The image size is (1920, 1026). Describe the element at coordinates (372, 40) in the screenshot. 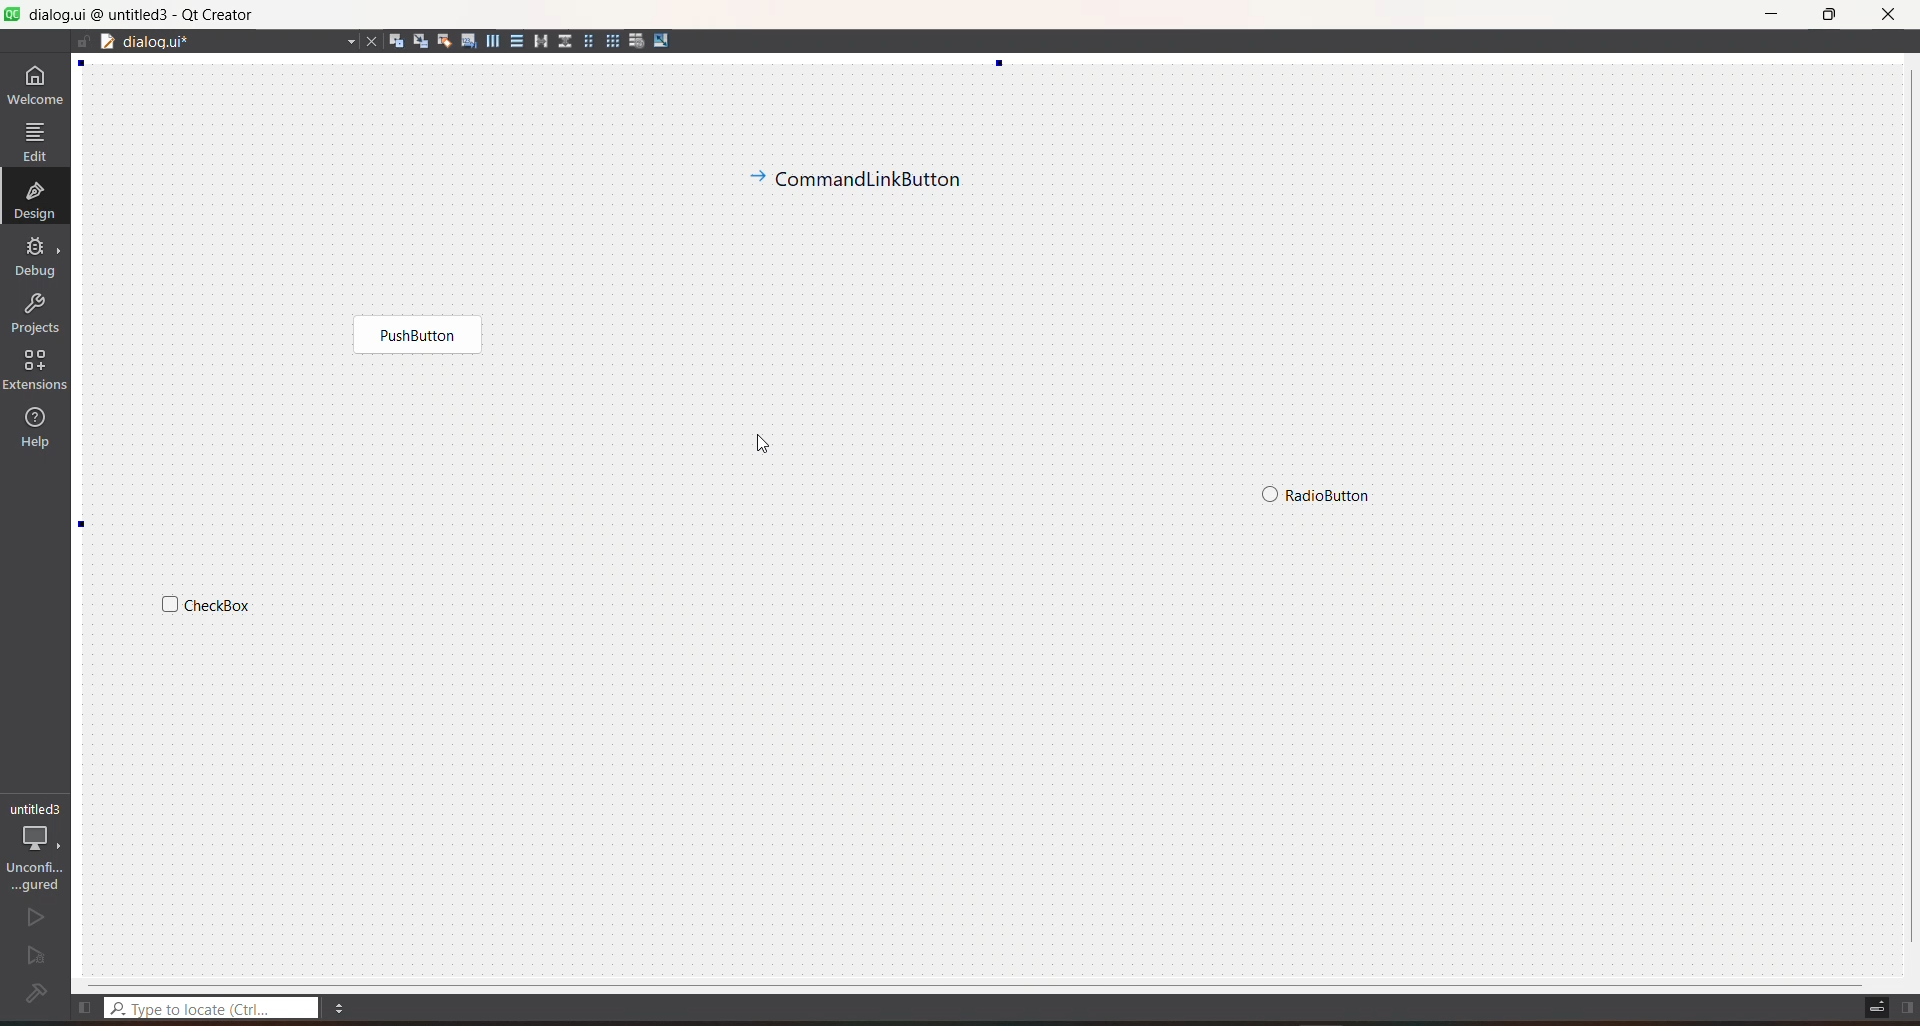

I see `close file` at that location.